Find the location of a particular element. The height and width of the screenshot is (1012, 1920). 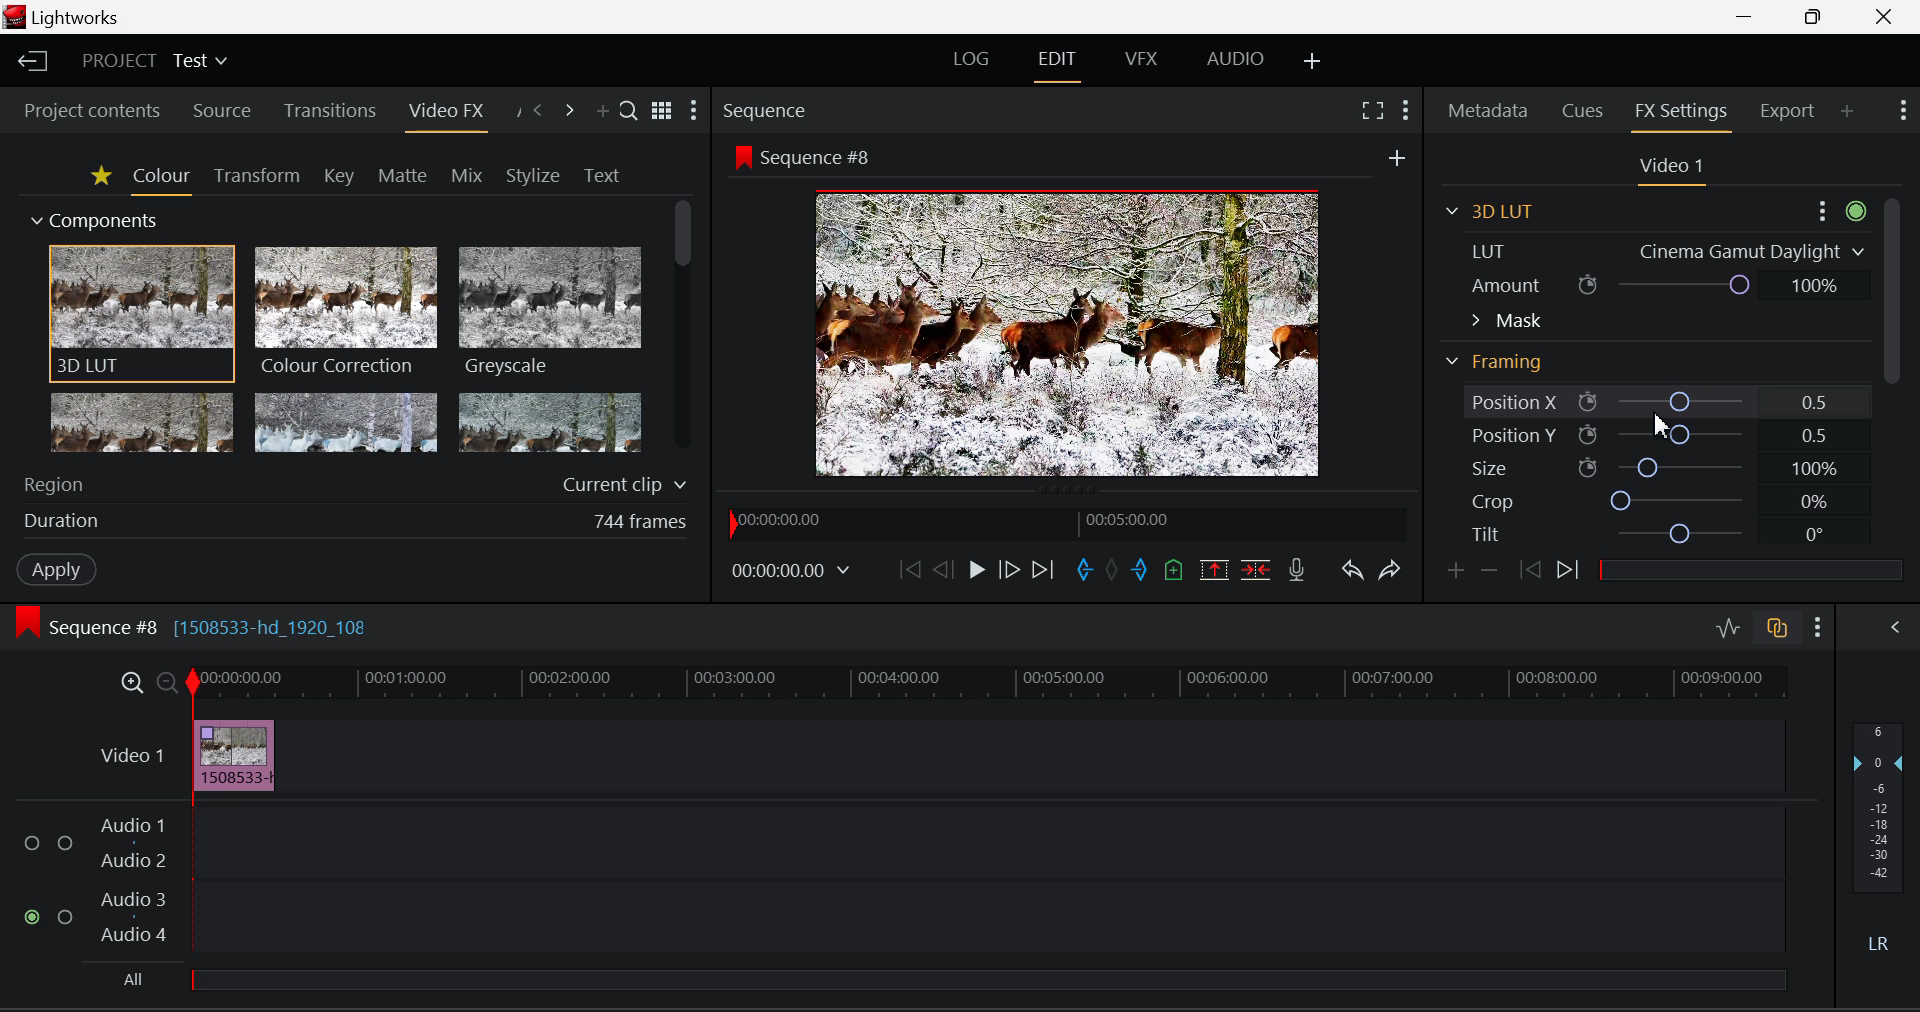

Record Voiceover is located at coordinates (1296, 570).